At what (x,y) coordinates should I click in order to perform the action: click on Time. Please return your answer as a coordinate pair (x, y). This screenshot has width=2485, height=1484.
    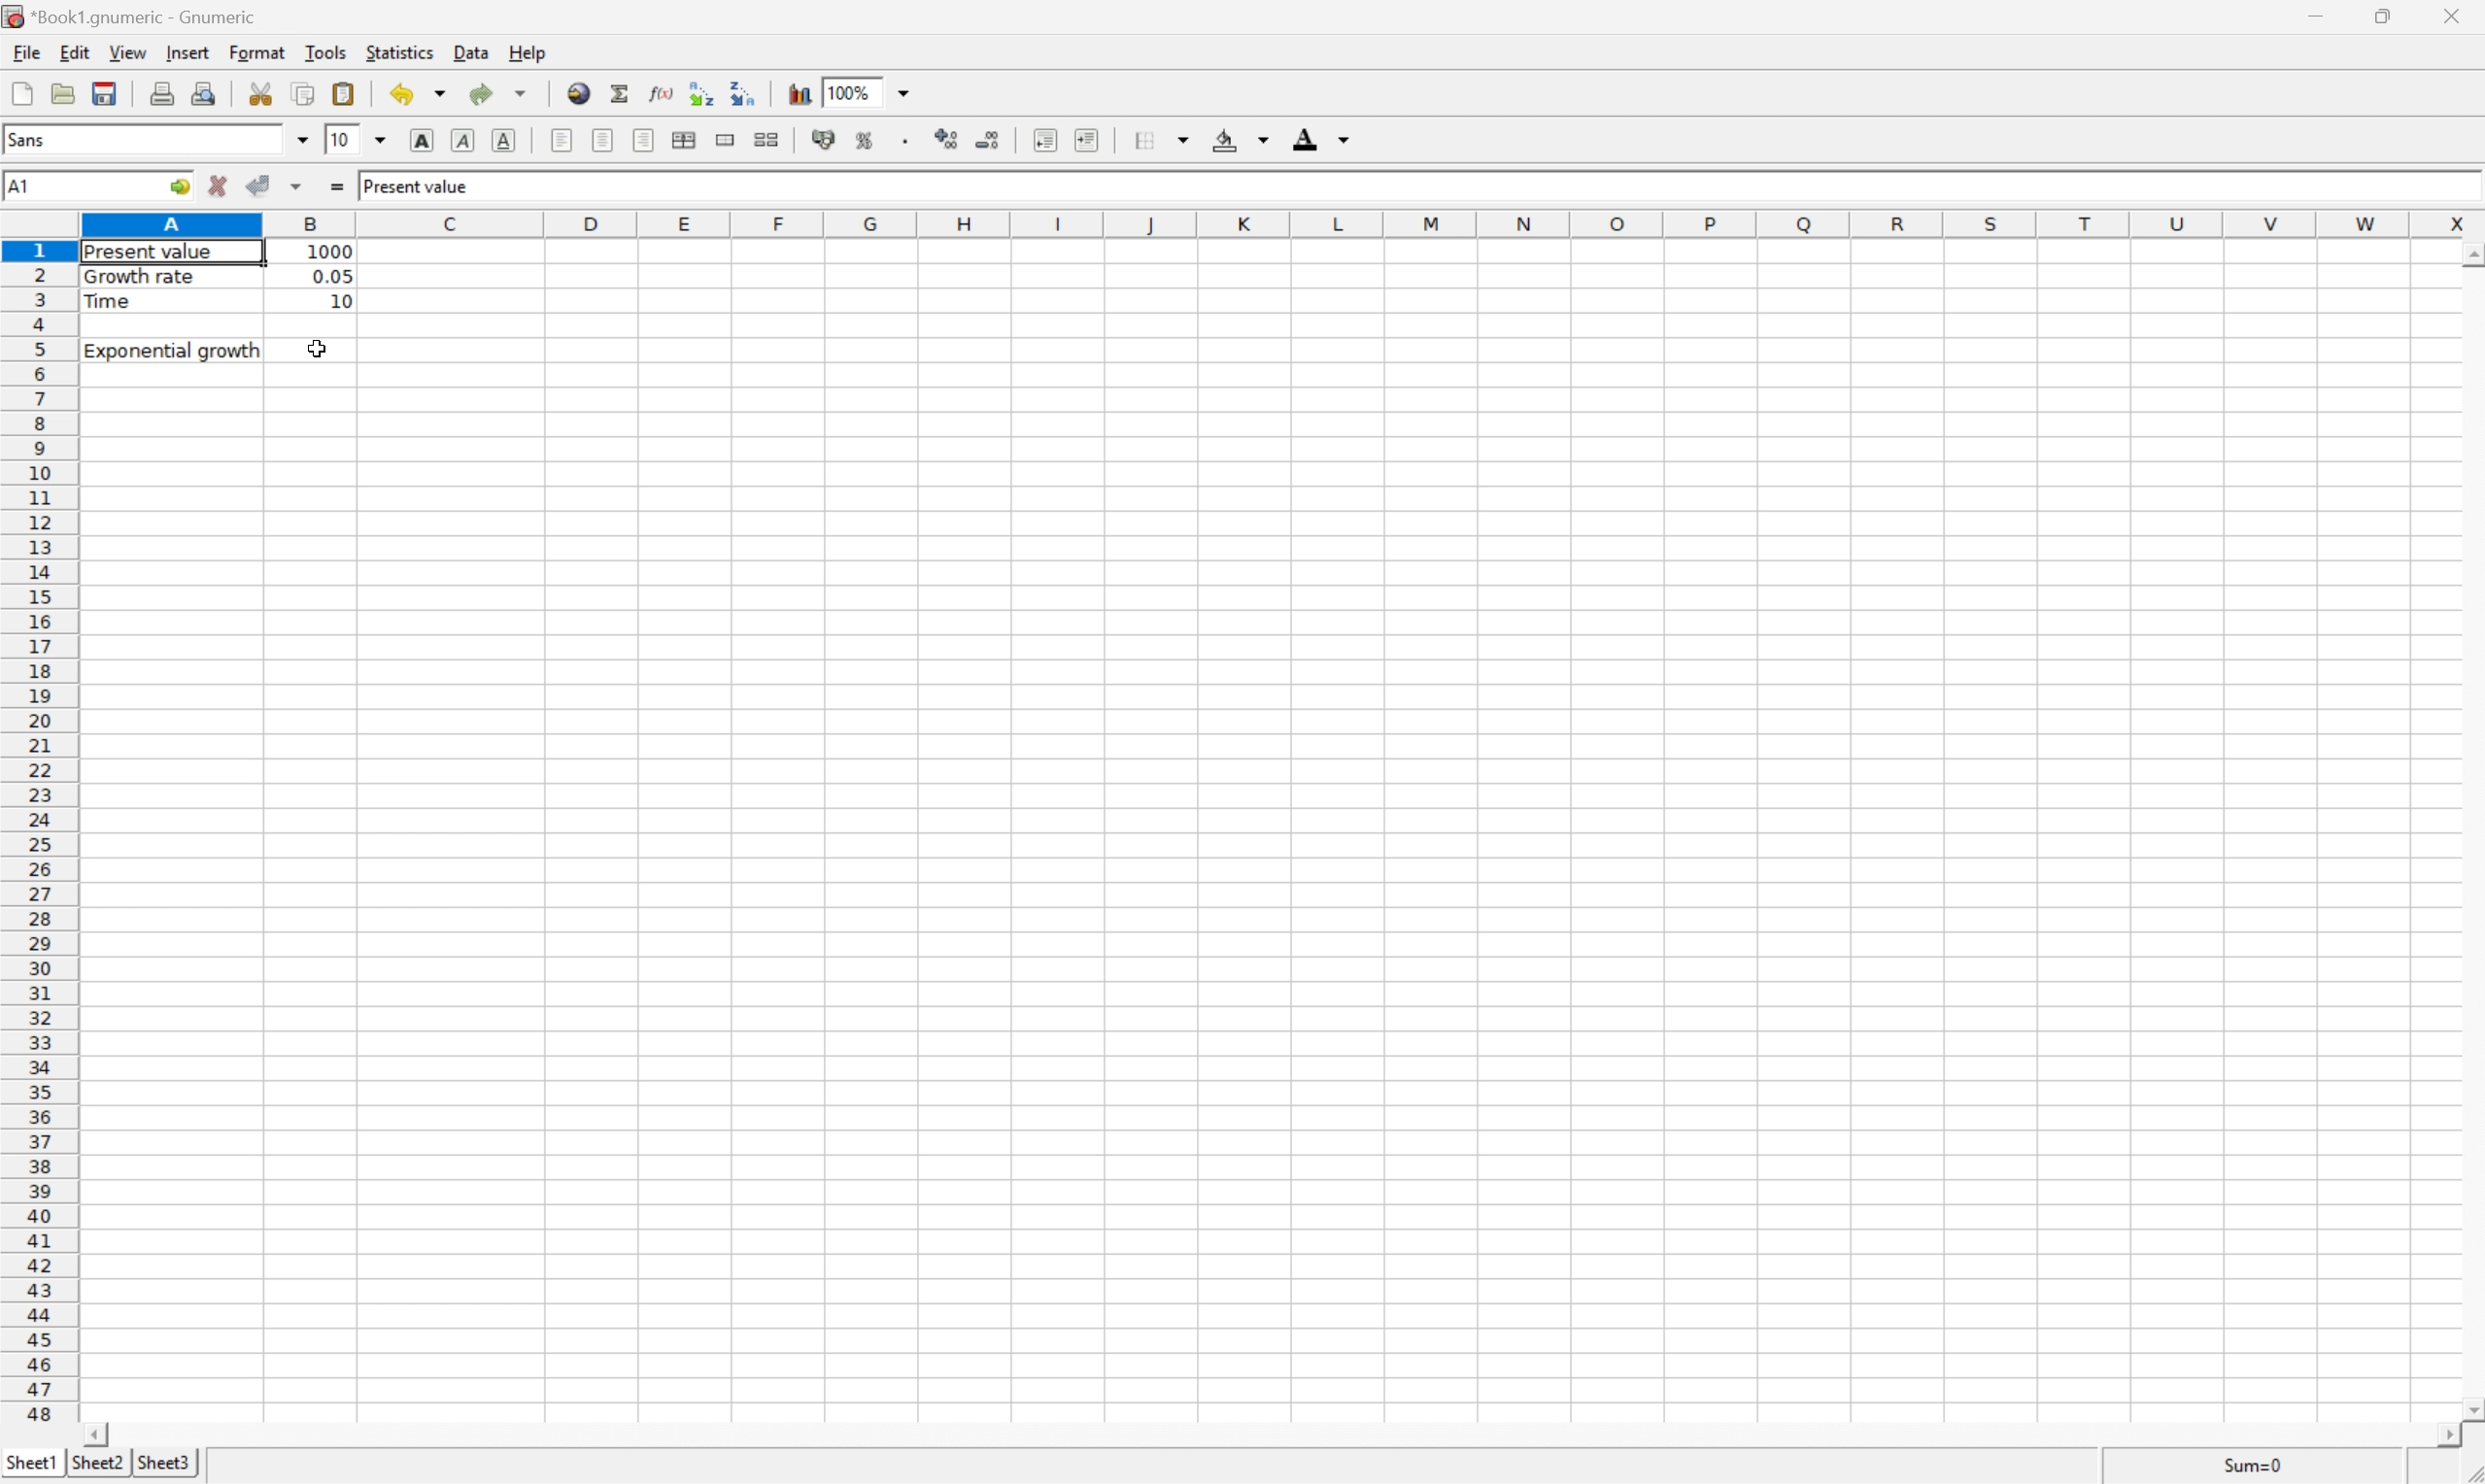
    Looking at the image, I should click on (110, 301).